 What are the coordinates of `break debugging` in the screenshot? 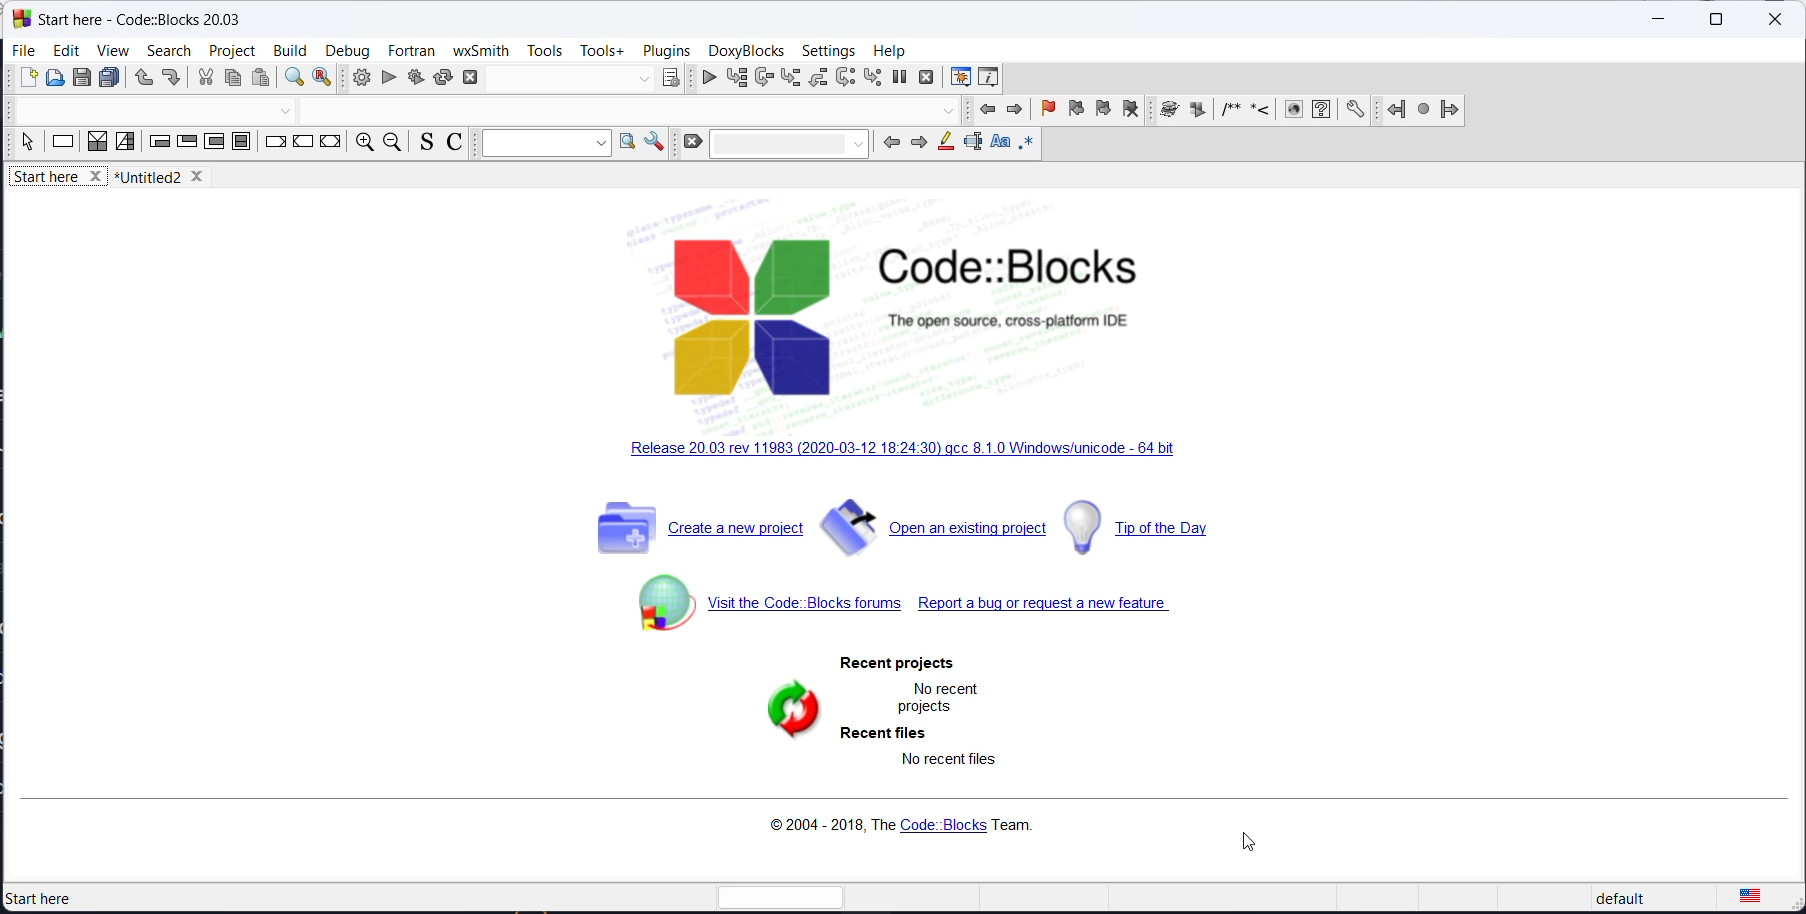 It's located at (900, 77).